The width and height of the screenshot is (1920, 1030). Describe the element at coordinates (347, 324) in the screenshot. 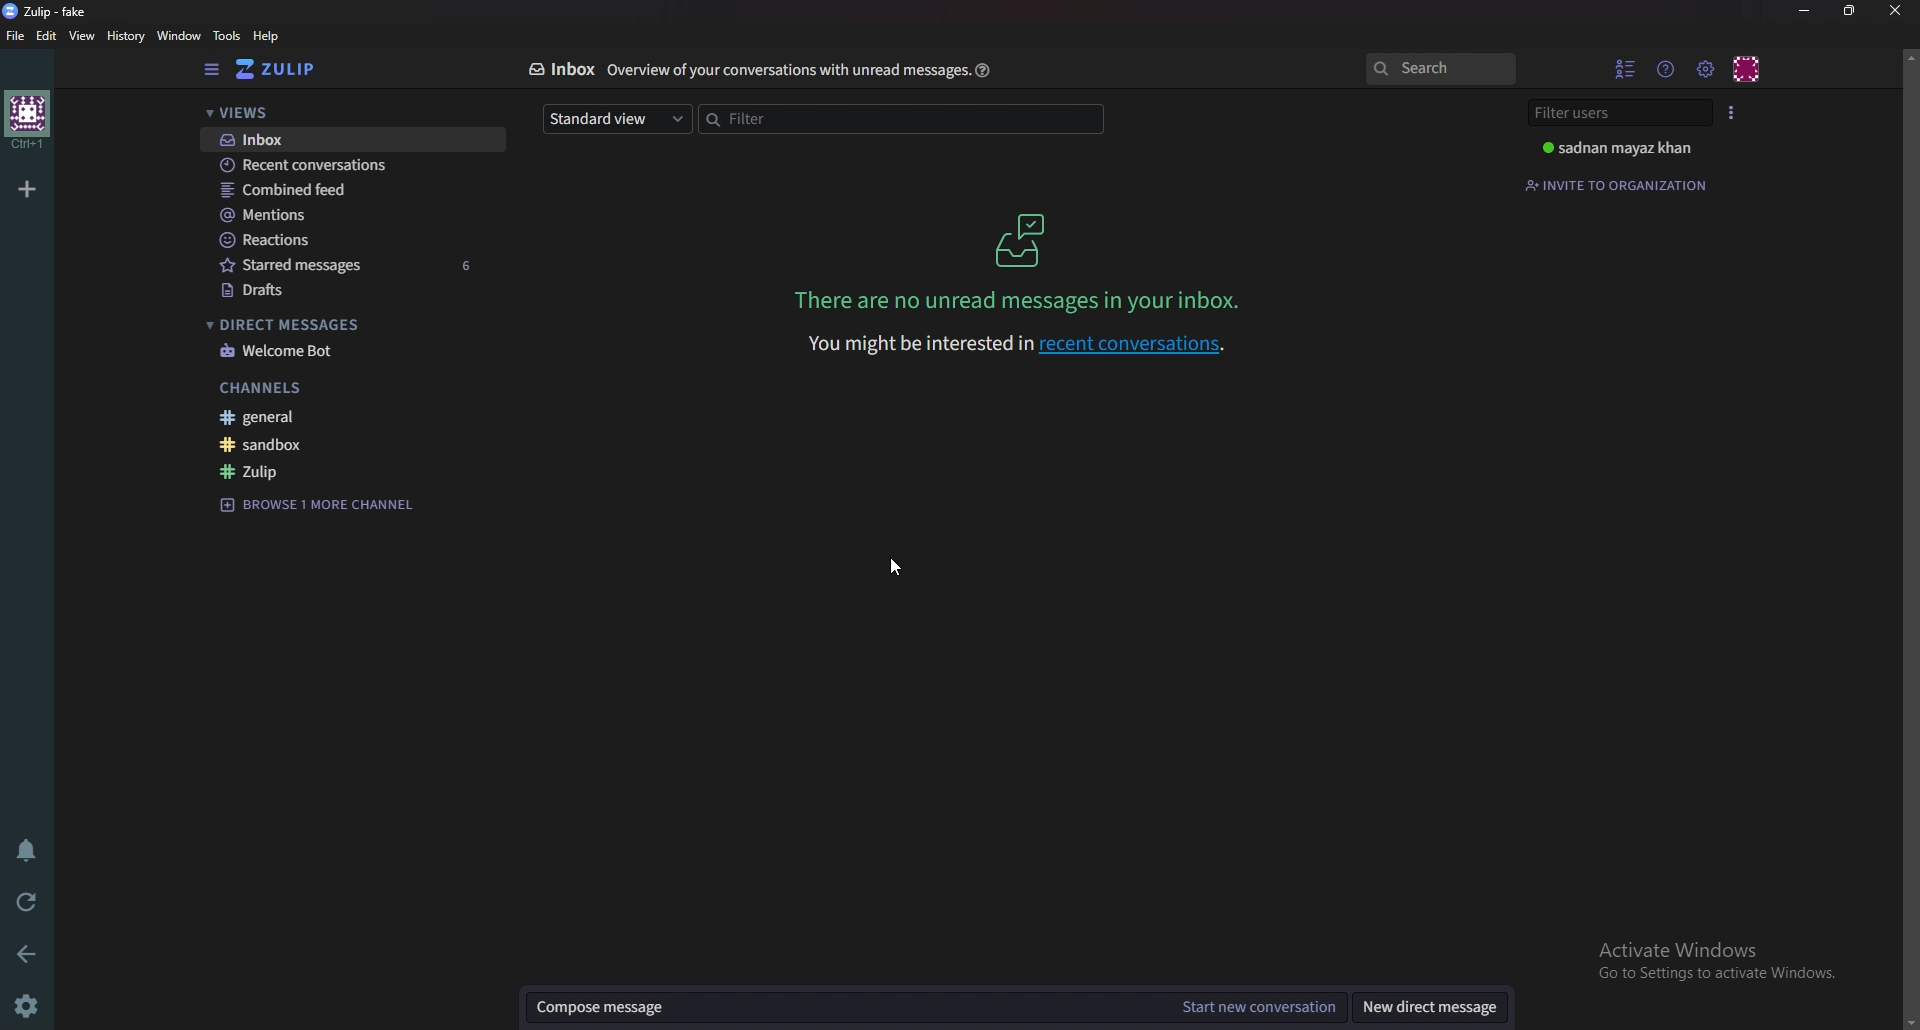

I see `Direct messages` at that location.